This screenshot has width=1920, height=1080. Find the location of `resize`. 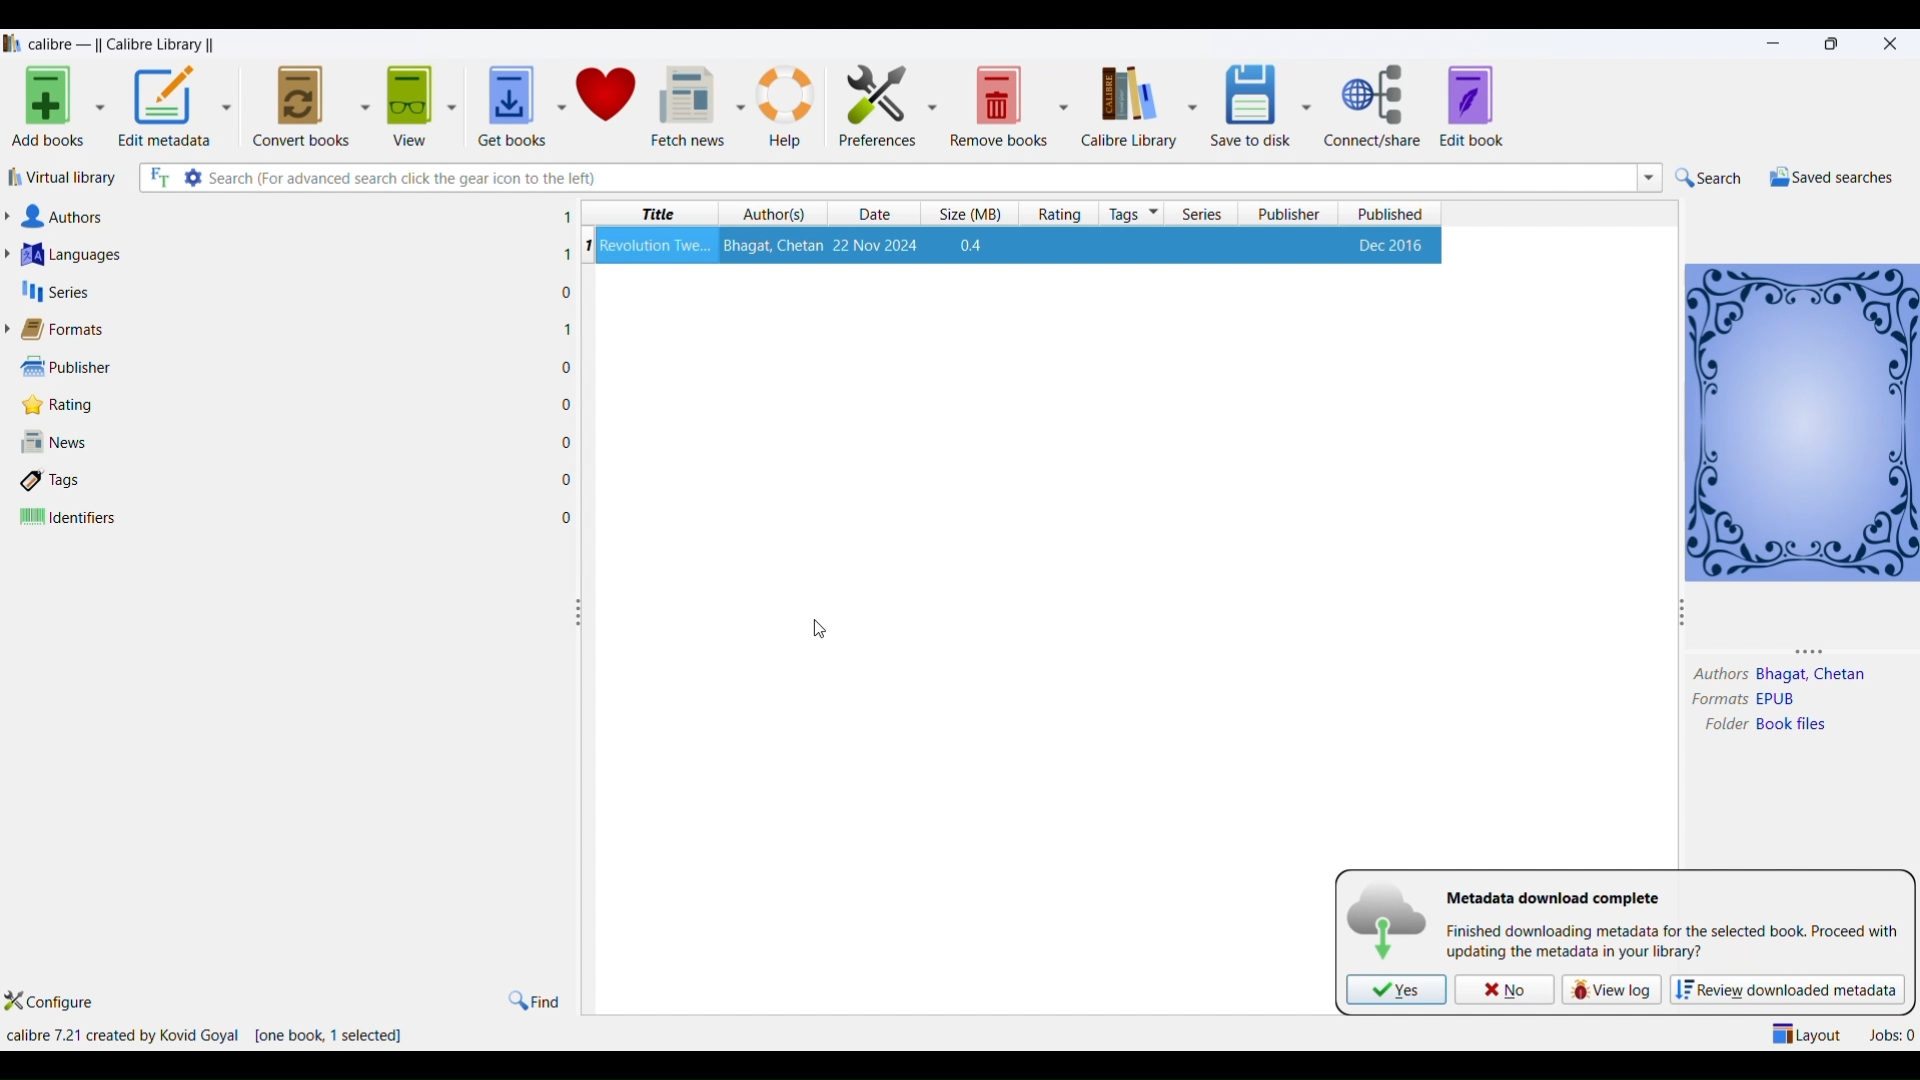

resize is located at coordinates (578, 613).